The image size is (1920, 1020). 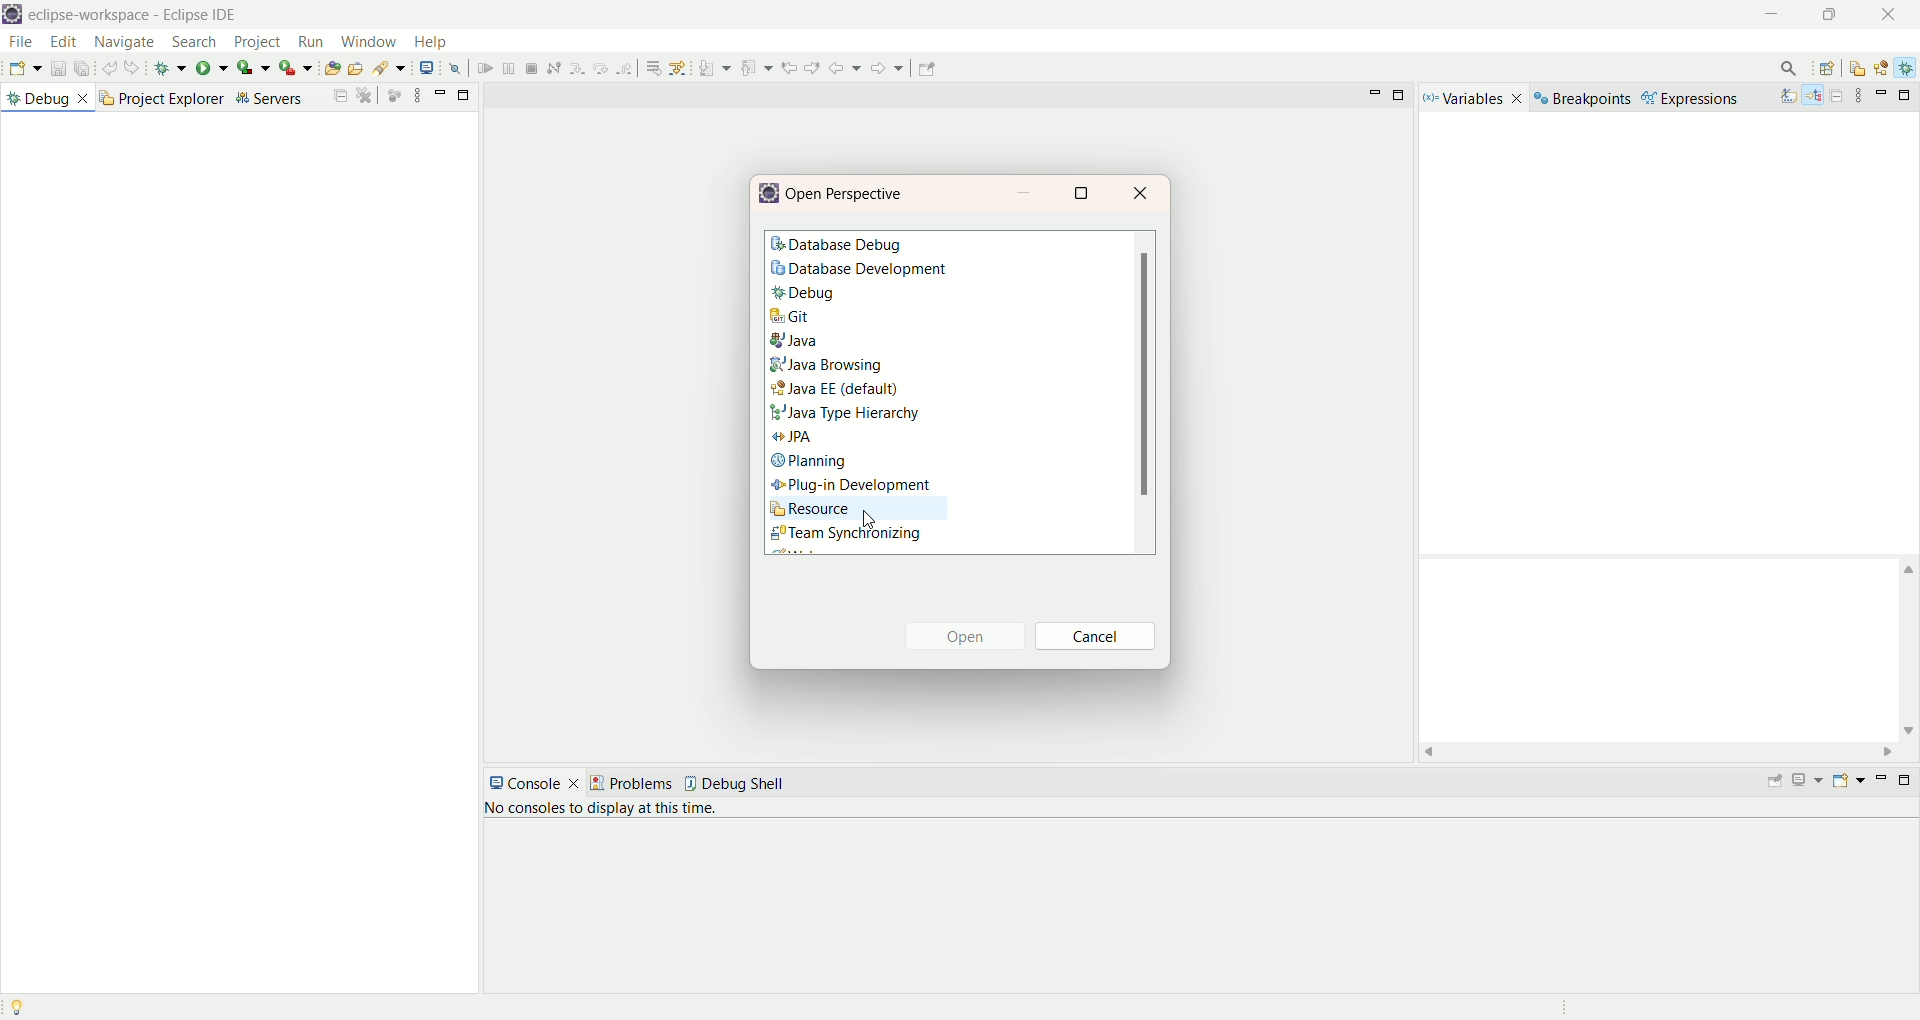 I want to click on open perspective, so click(x=848, y=194).